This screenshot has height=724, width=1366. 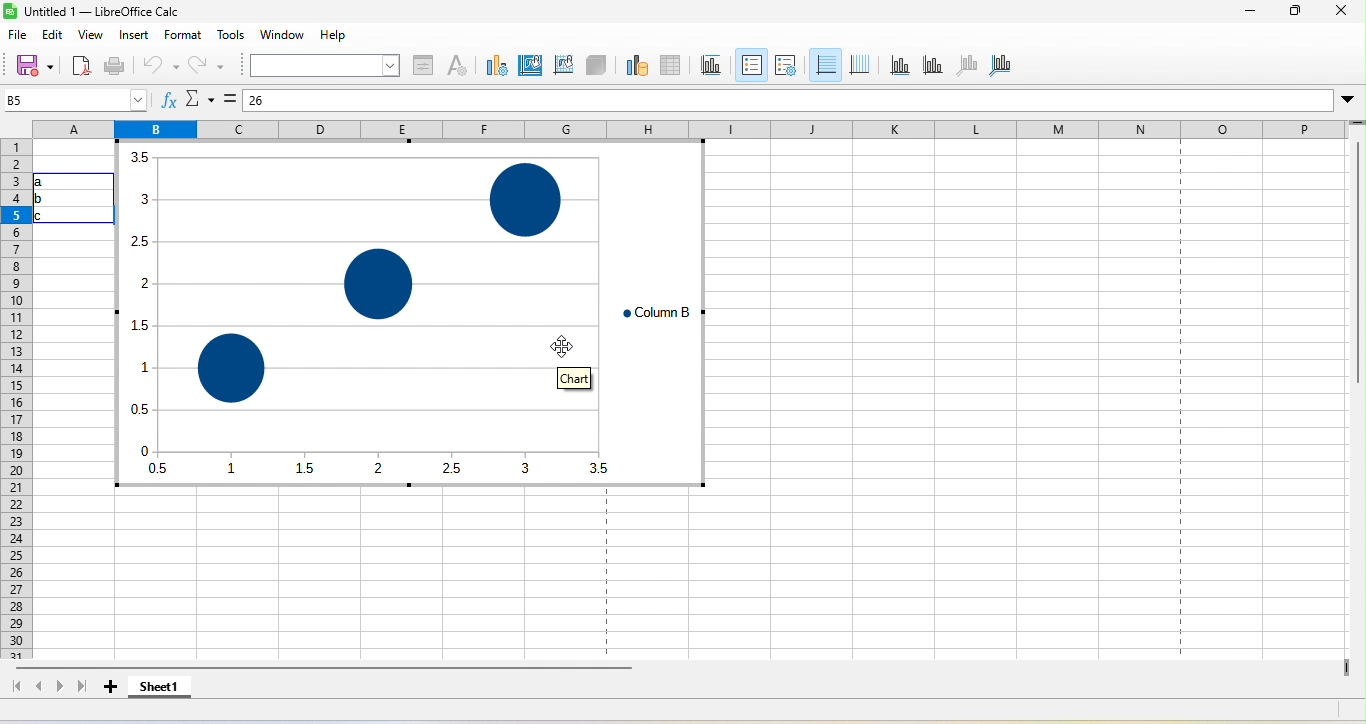 I want to click on export directly as pf, so click(x=81, y=67).